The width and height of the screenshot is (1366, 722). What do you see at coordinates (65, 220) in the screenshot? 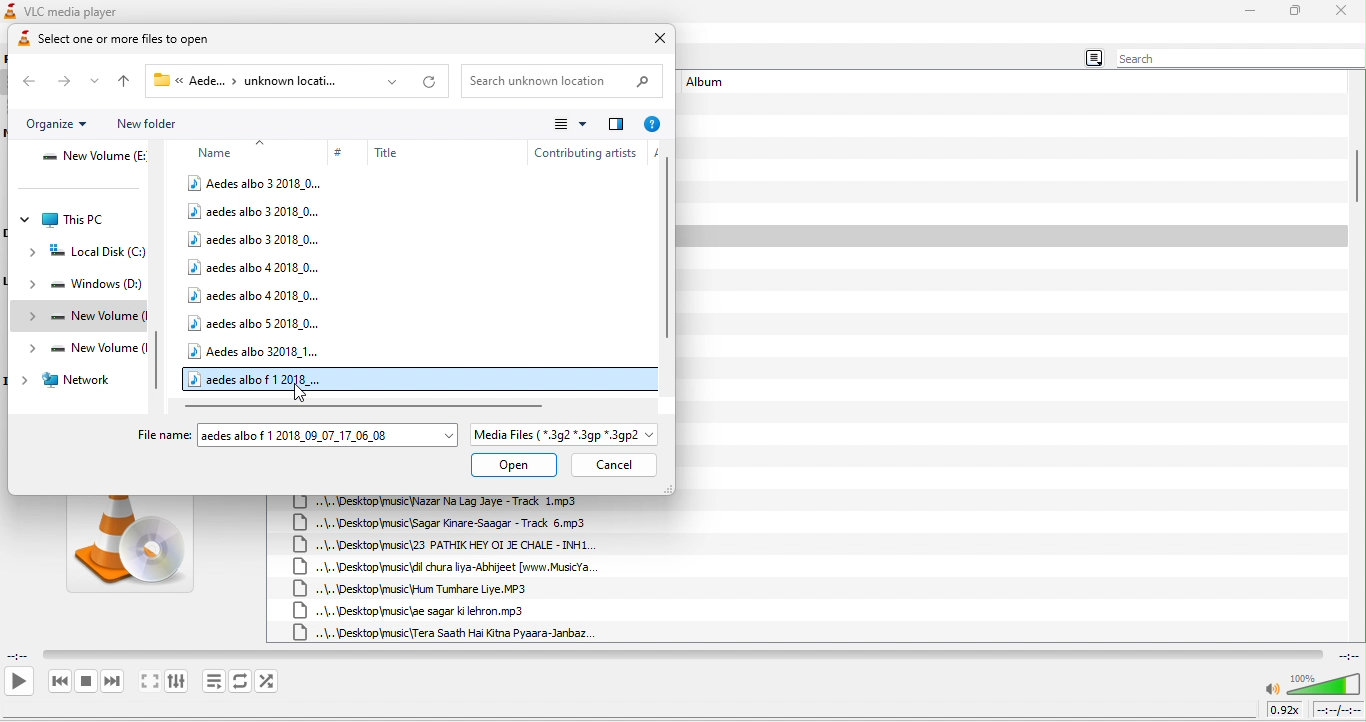
I see `this pc` at bounding box center [65, 220].